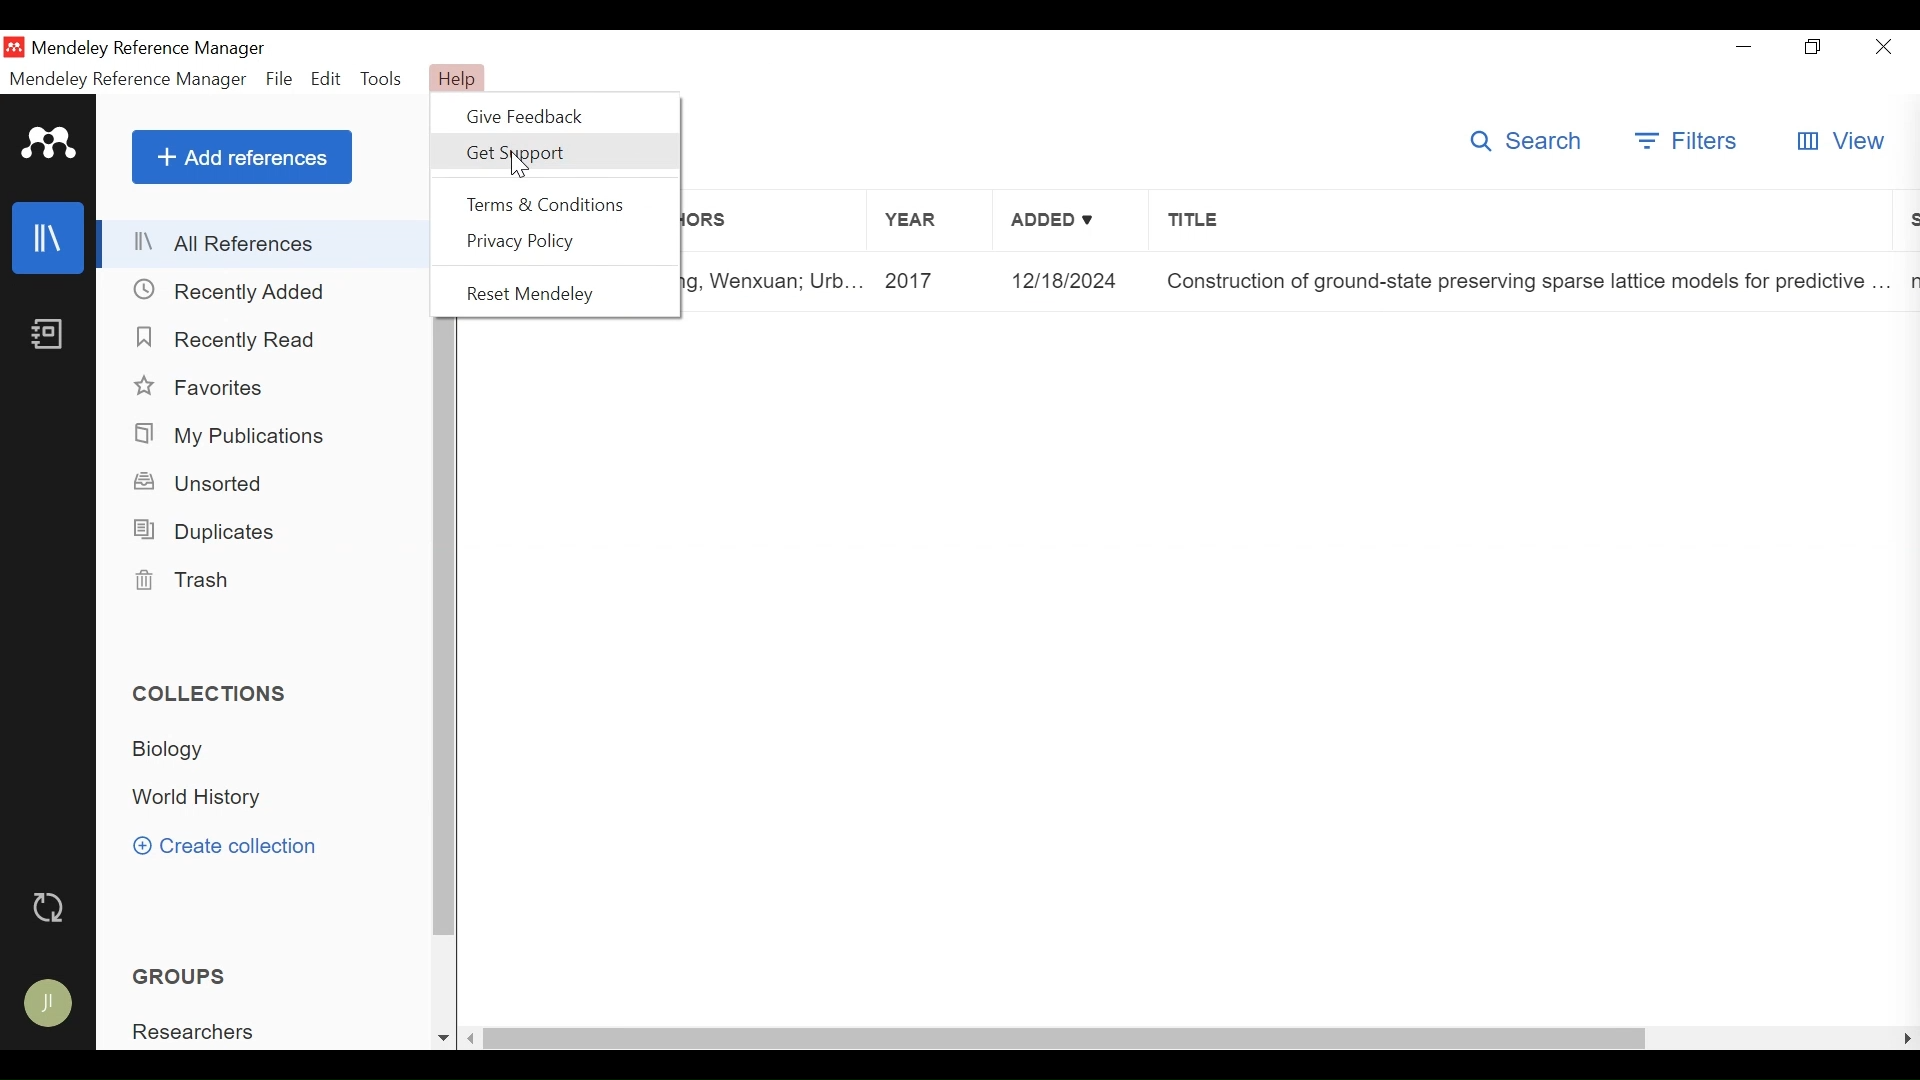  I want to click on Create Collection, so click(231, 847).